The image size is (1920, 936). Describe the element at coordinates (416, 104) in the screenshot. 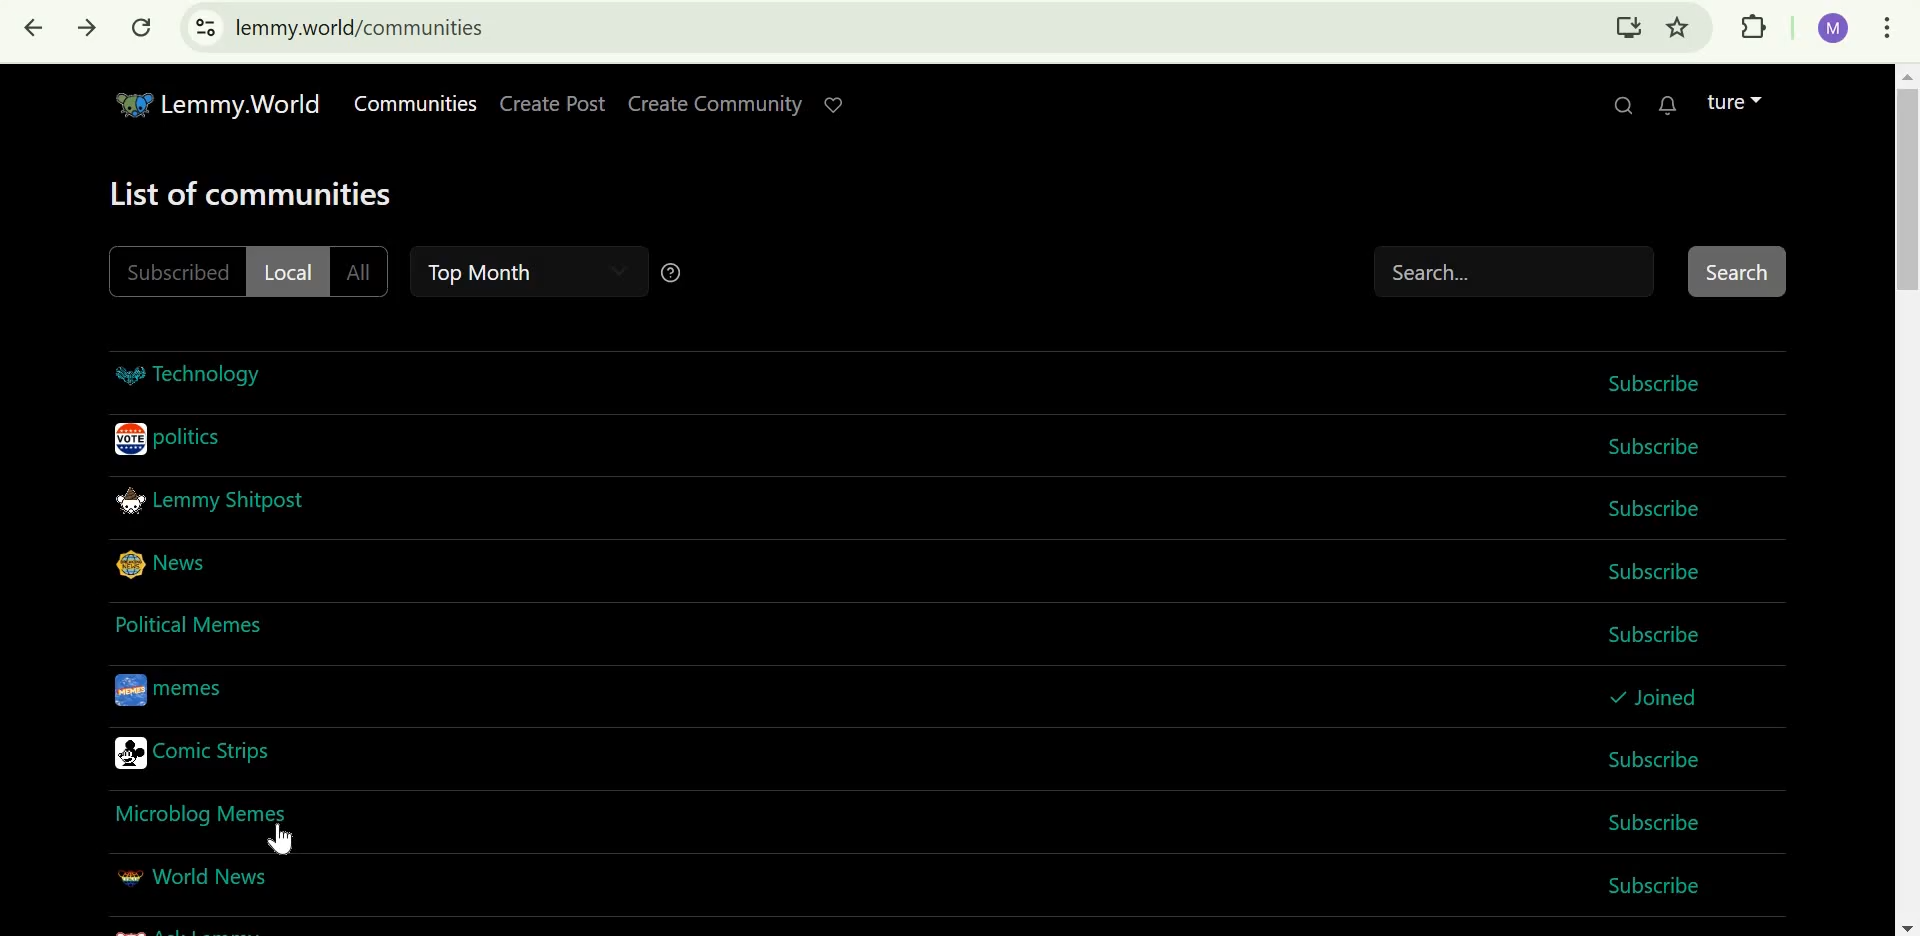

I see `communities` at that location.